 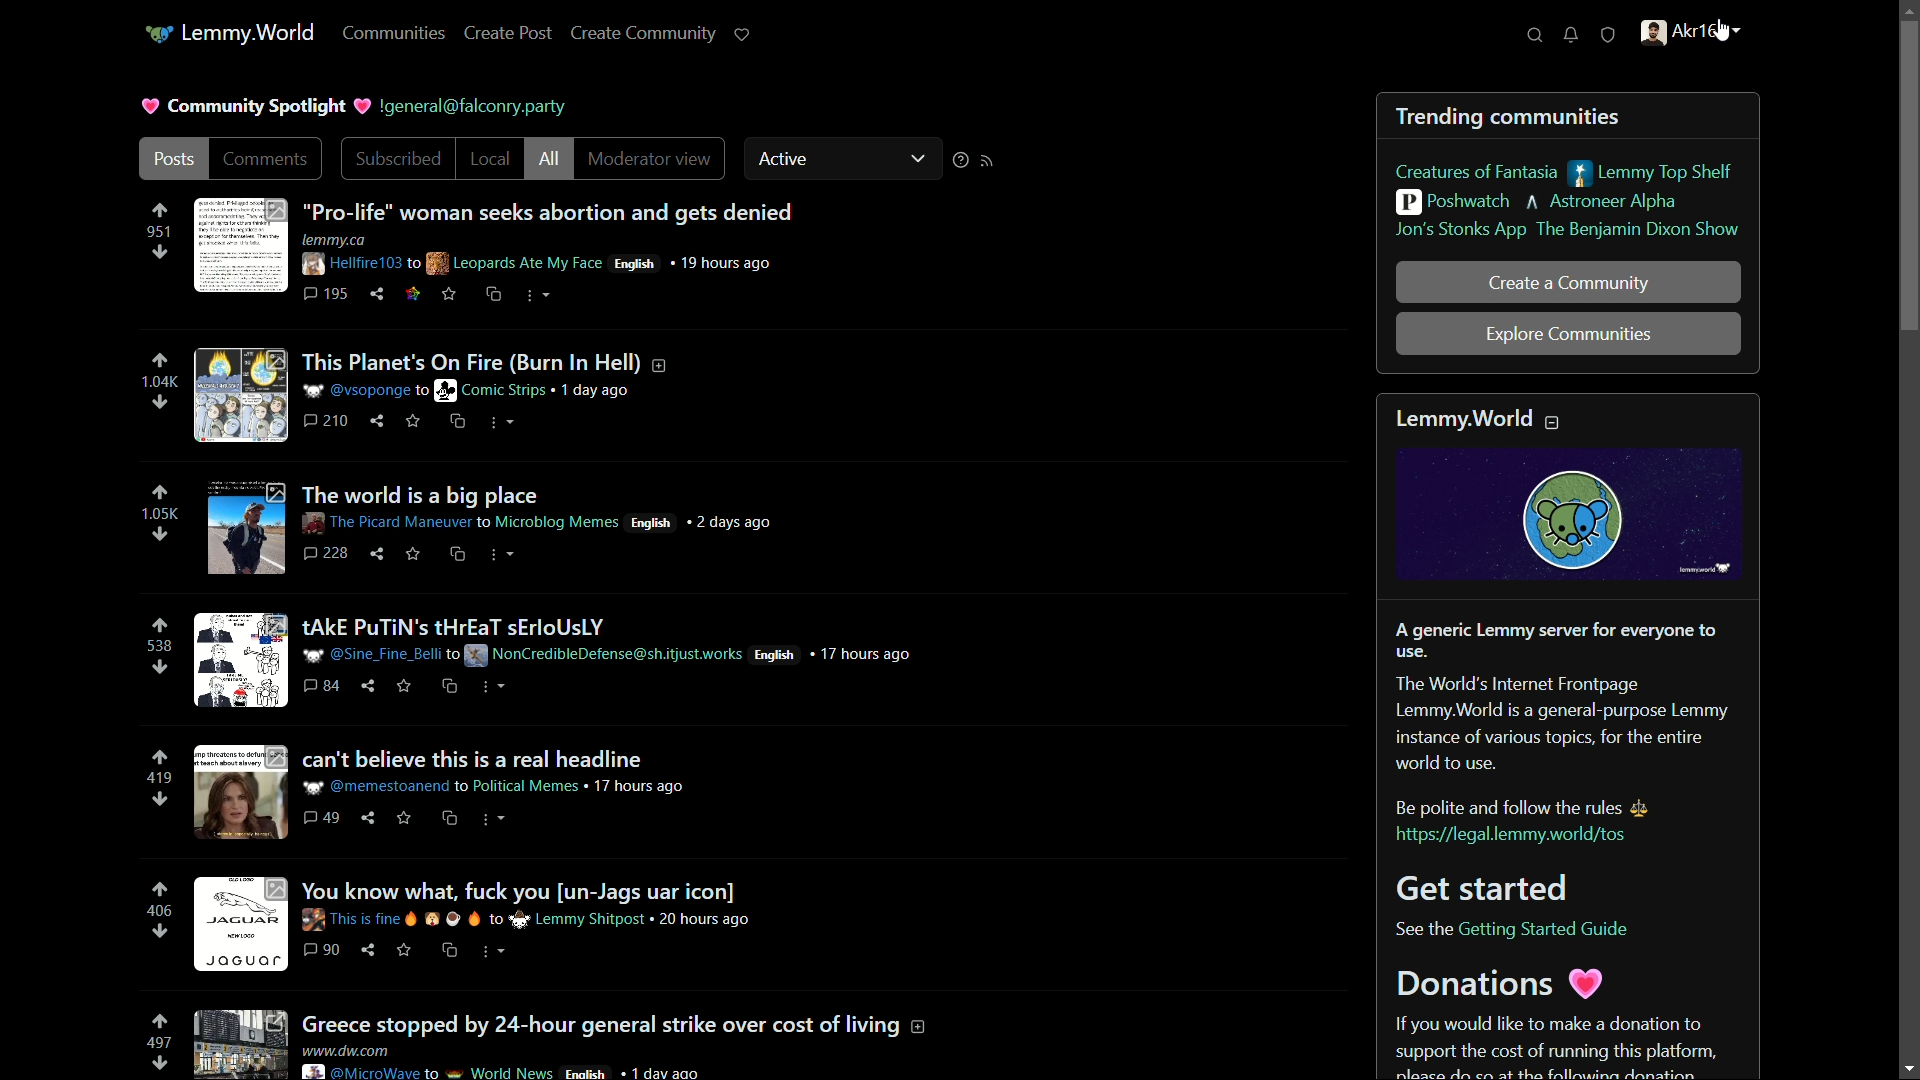 I want to click on about lemmy.world, so click(x=1567, y=736).